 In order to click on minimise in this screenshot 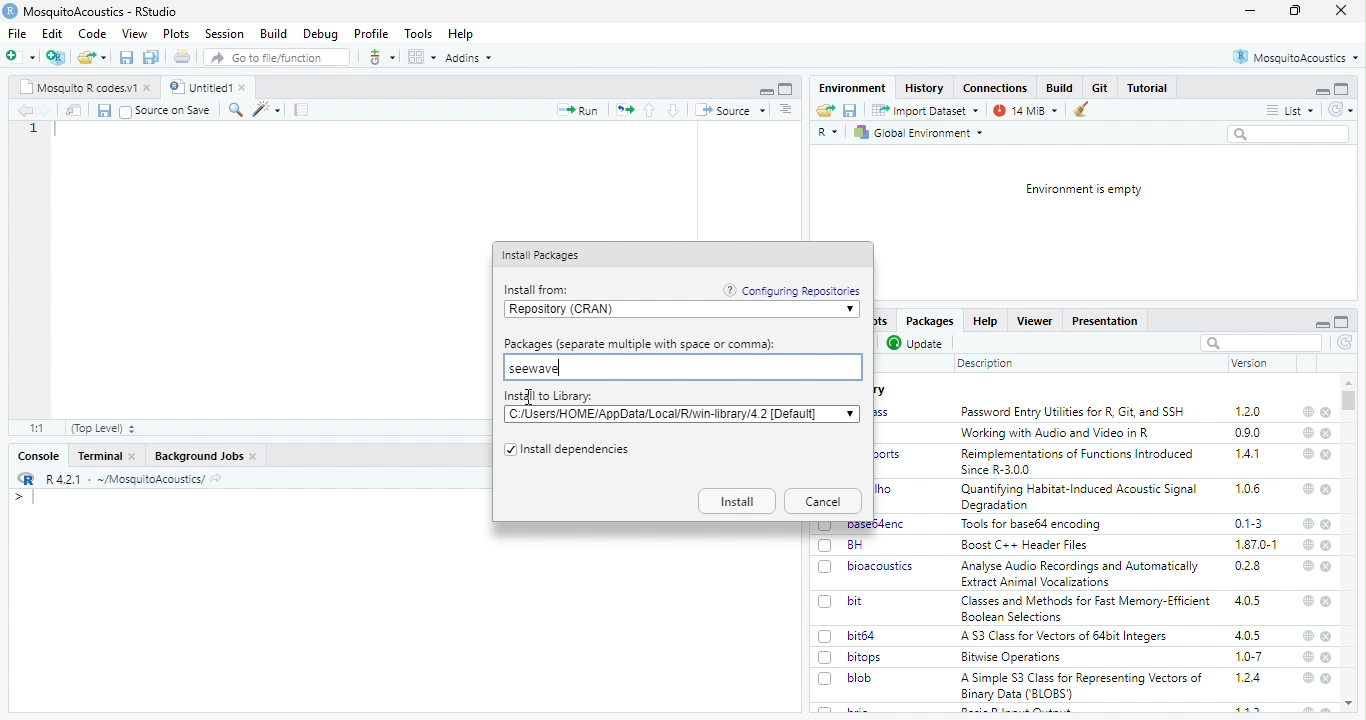, I will do `click(1323, 92)`.